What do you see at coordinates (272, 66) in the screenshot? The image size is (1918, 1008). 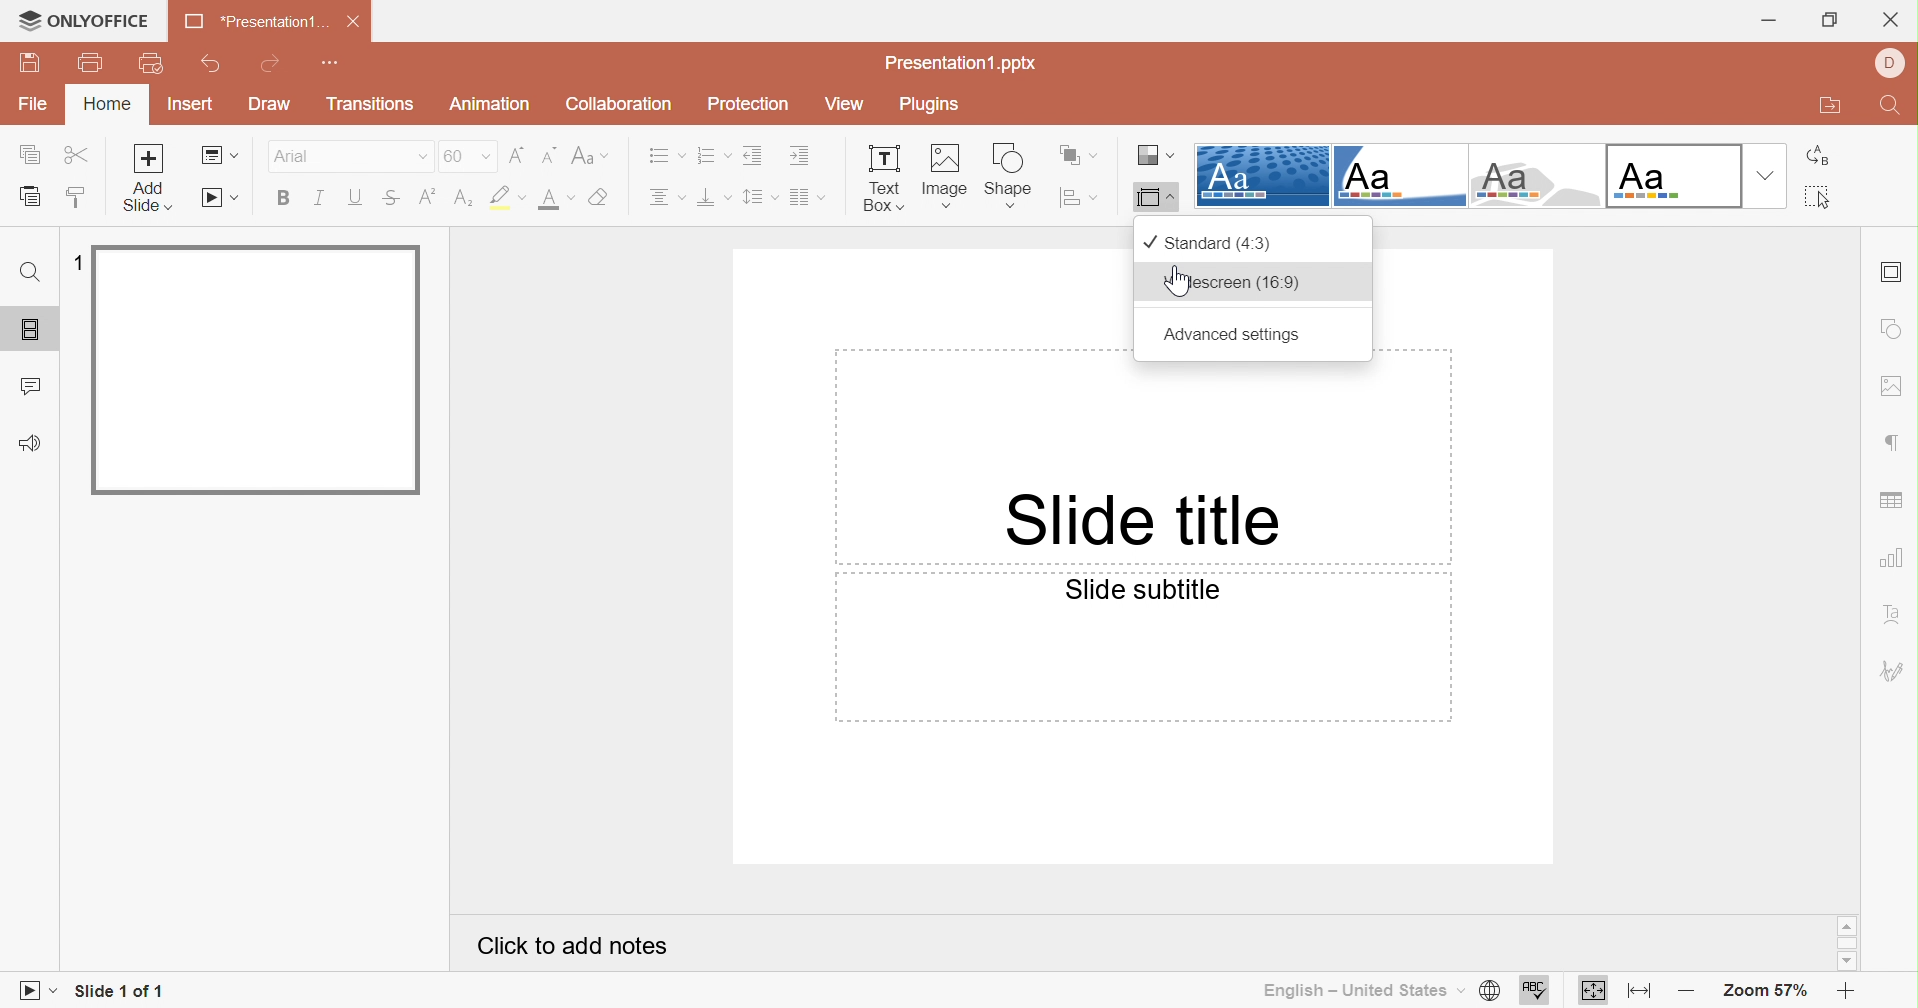 I see `Redo` at bounding box center [272, 66].